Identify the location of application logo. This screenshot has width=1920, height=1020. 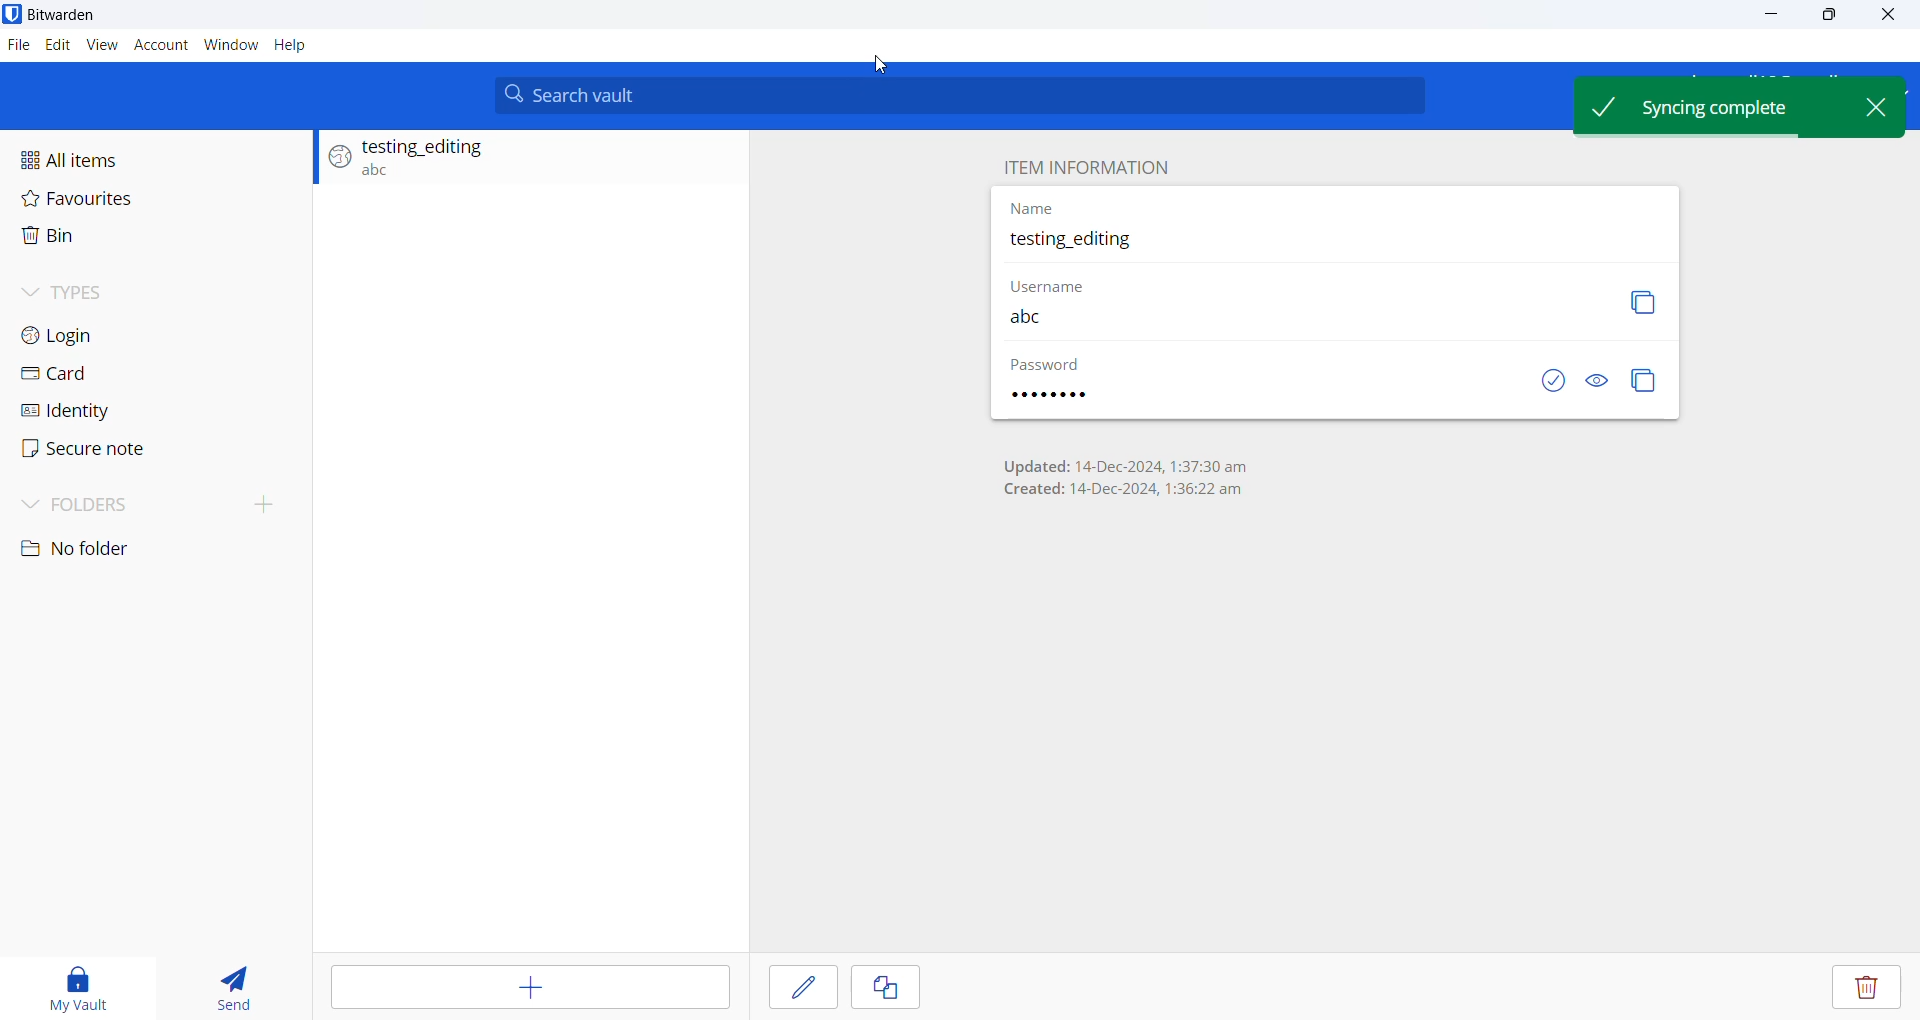
(12, 14).